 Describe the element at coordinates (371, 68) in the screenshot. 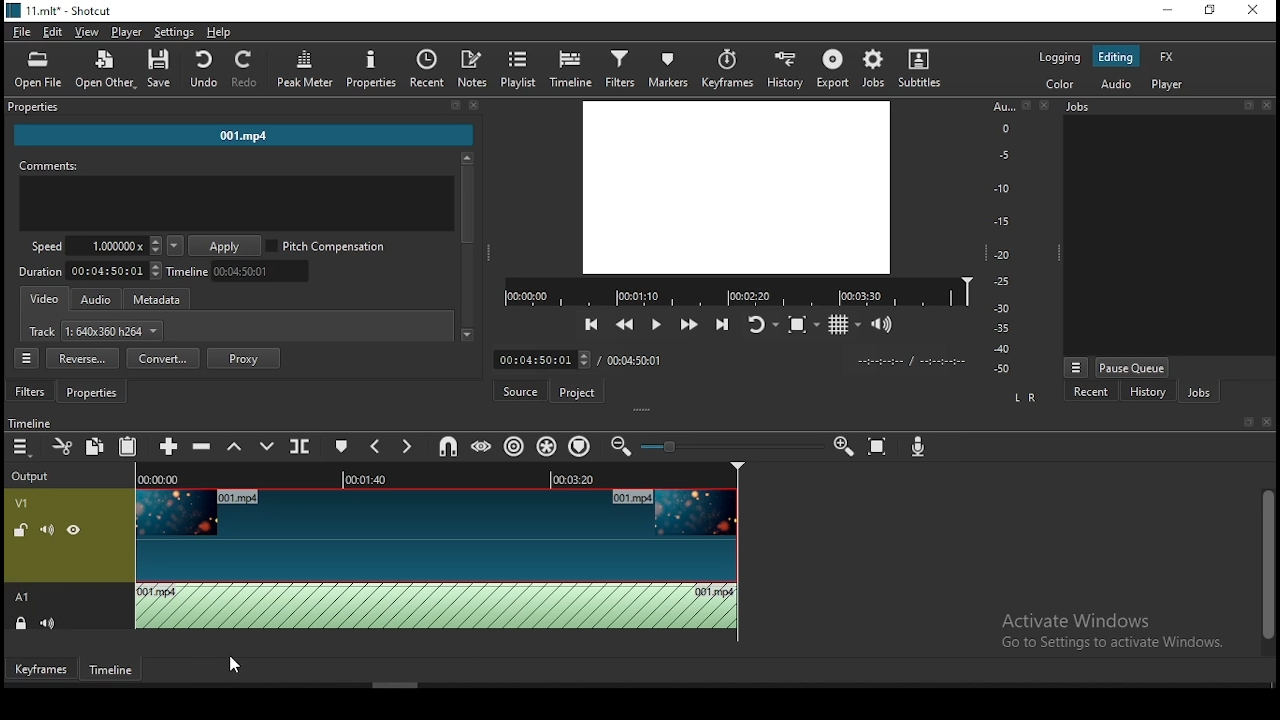

I see `properties` at that location.